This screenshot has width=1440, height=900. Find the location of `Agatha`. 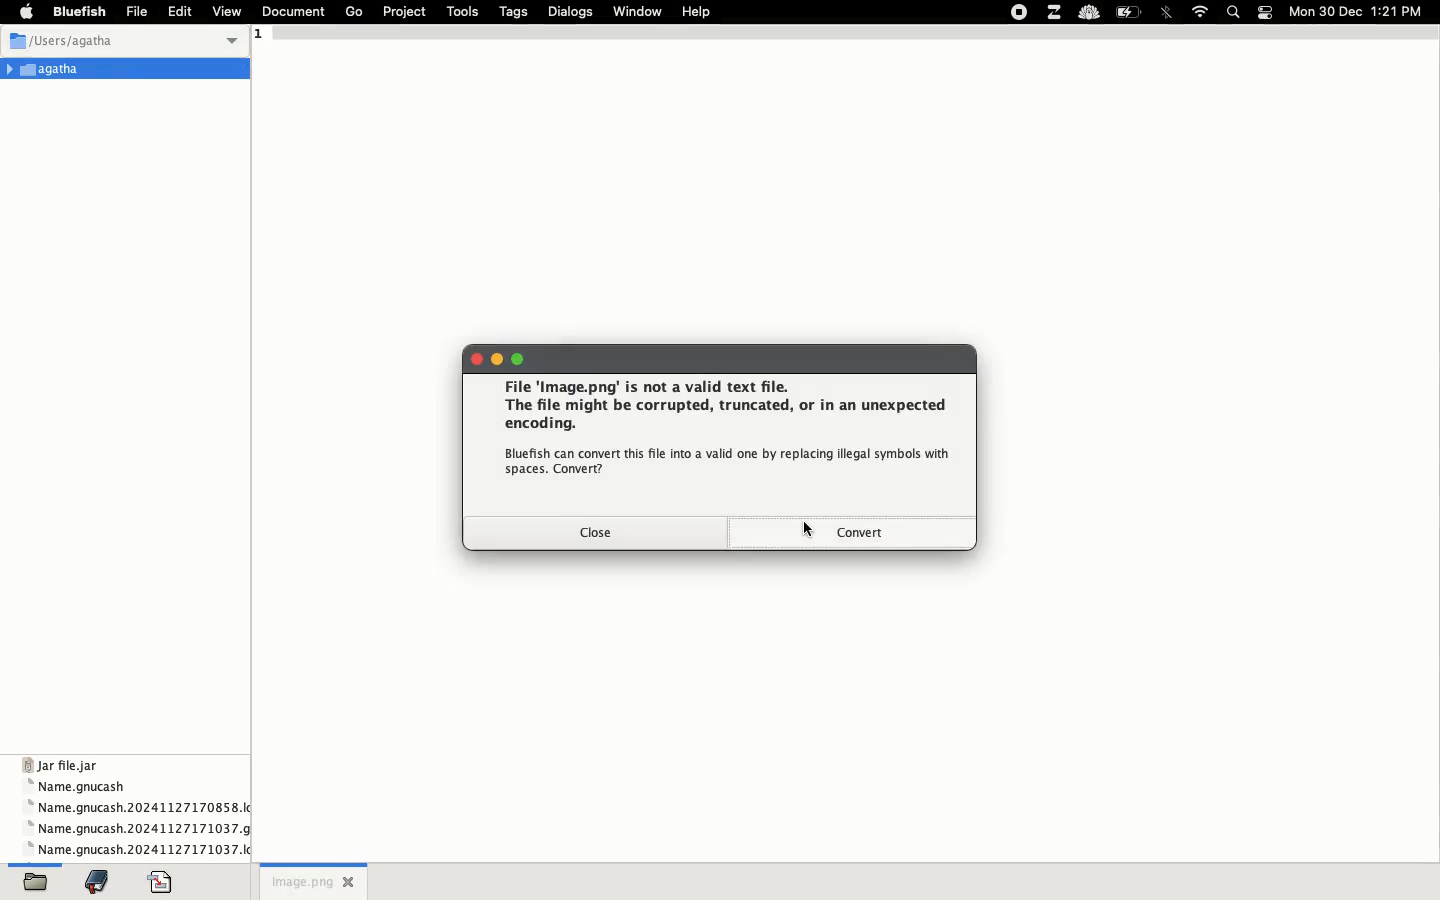

Agatha is located at coordinates (128, 68).